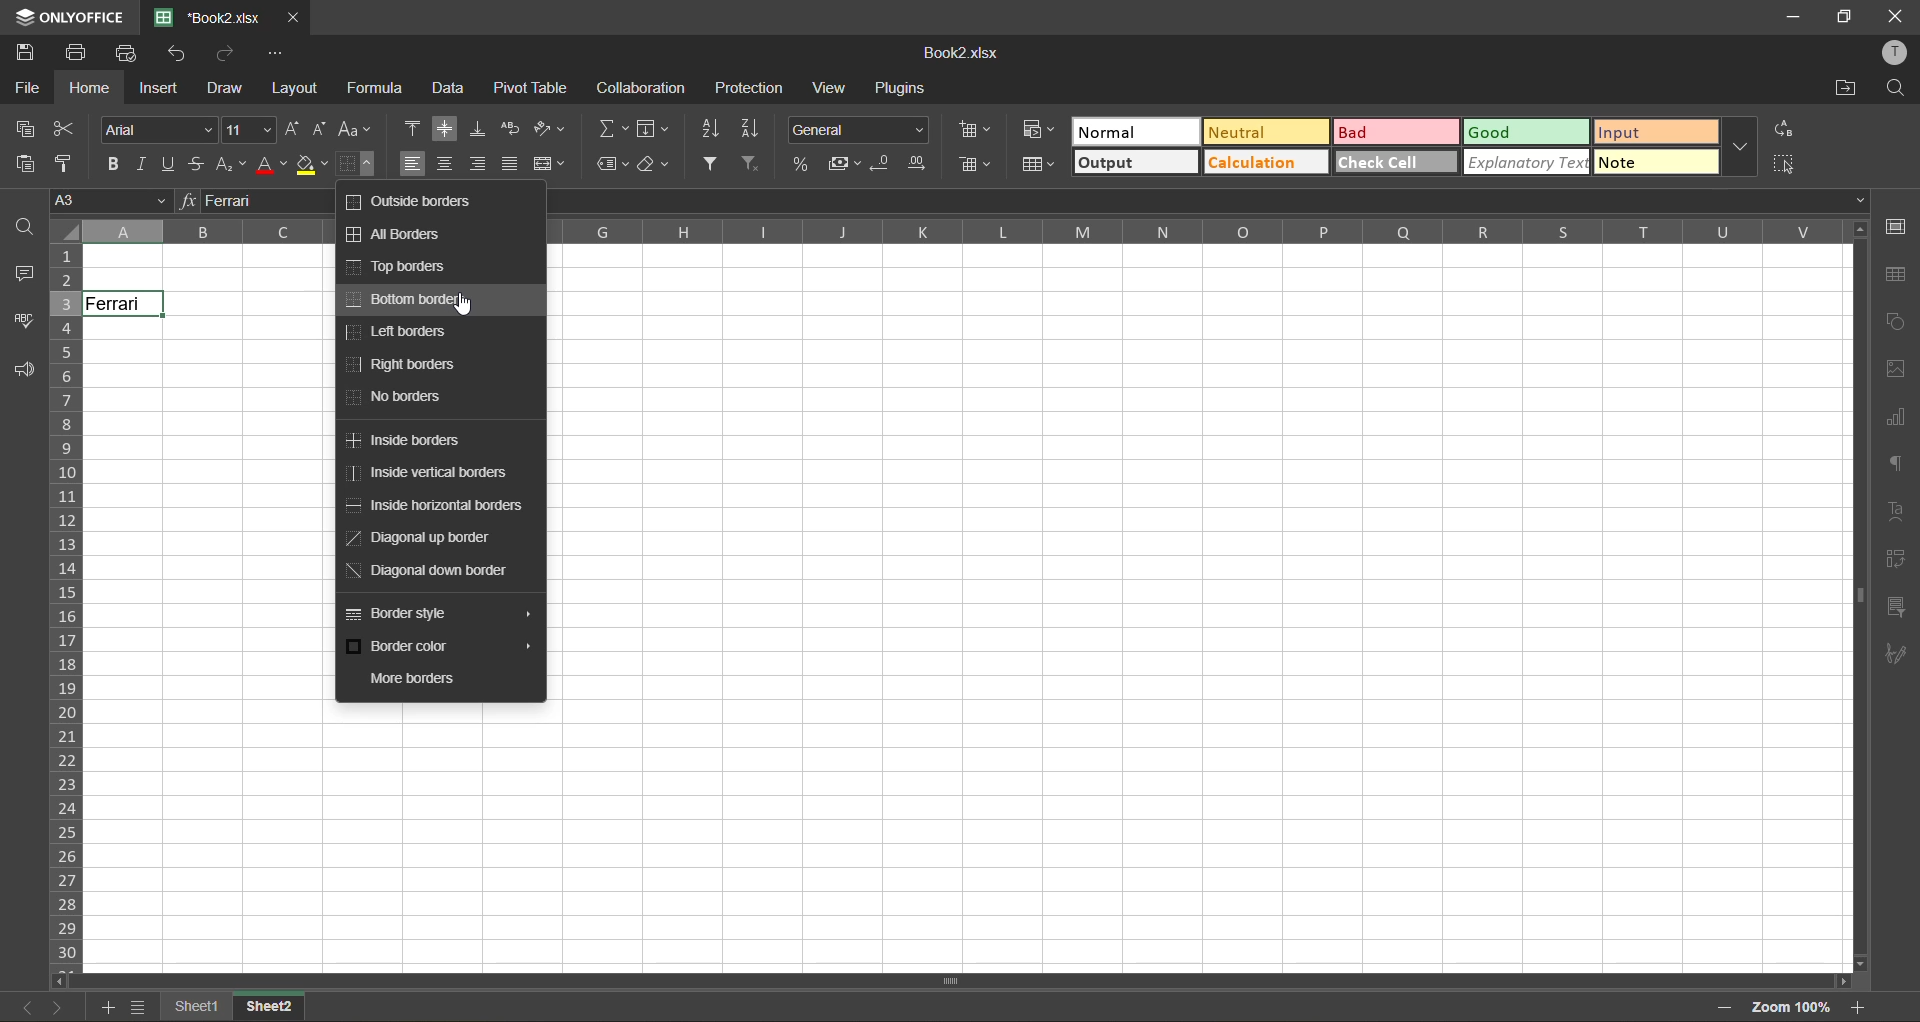 This screenshot has width=1920, height=1022. What do you see at coordinates (1037, 131) in the screenshot?
I see `conditional formatting` at bounding box center [1037, 131].